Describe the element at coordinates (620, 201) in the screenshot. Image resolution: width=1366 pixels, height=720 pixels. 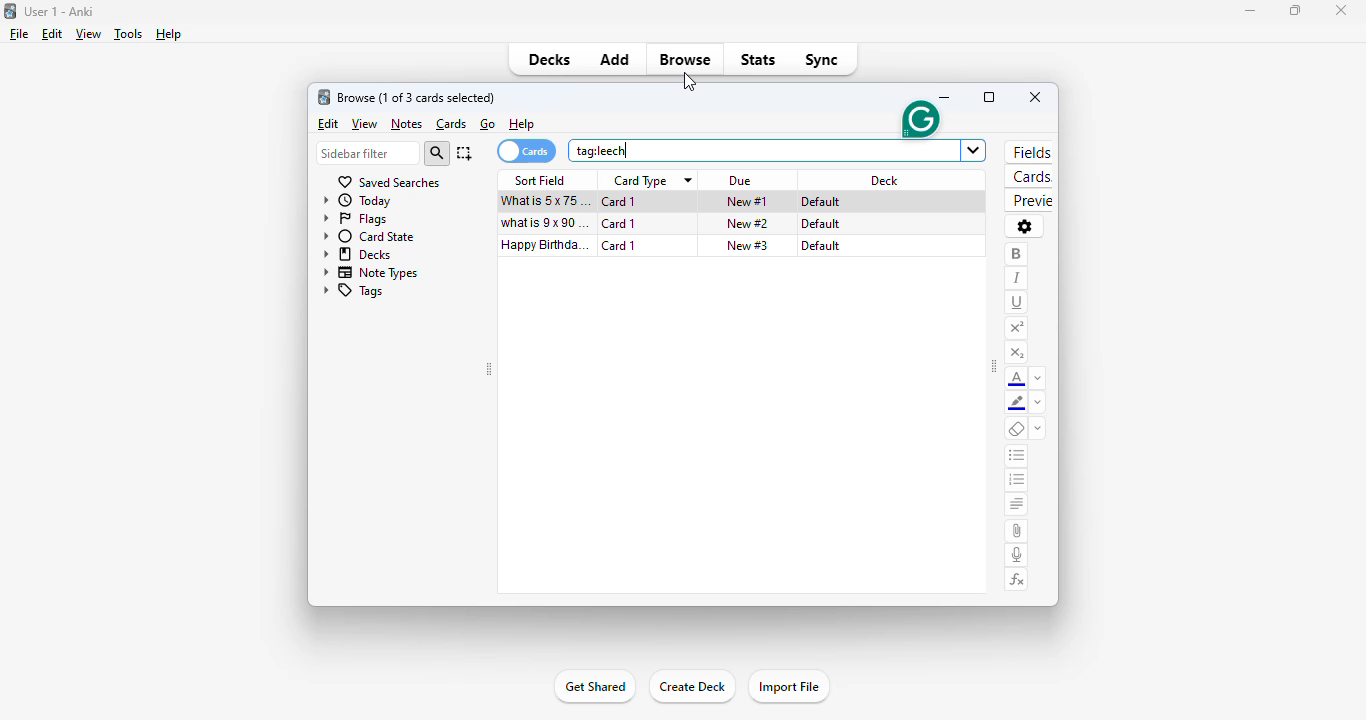
I see `card 1` at that location.